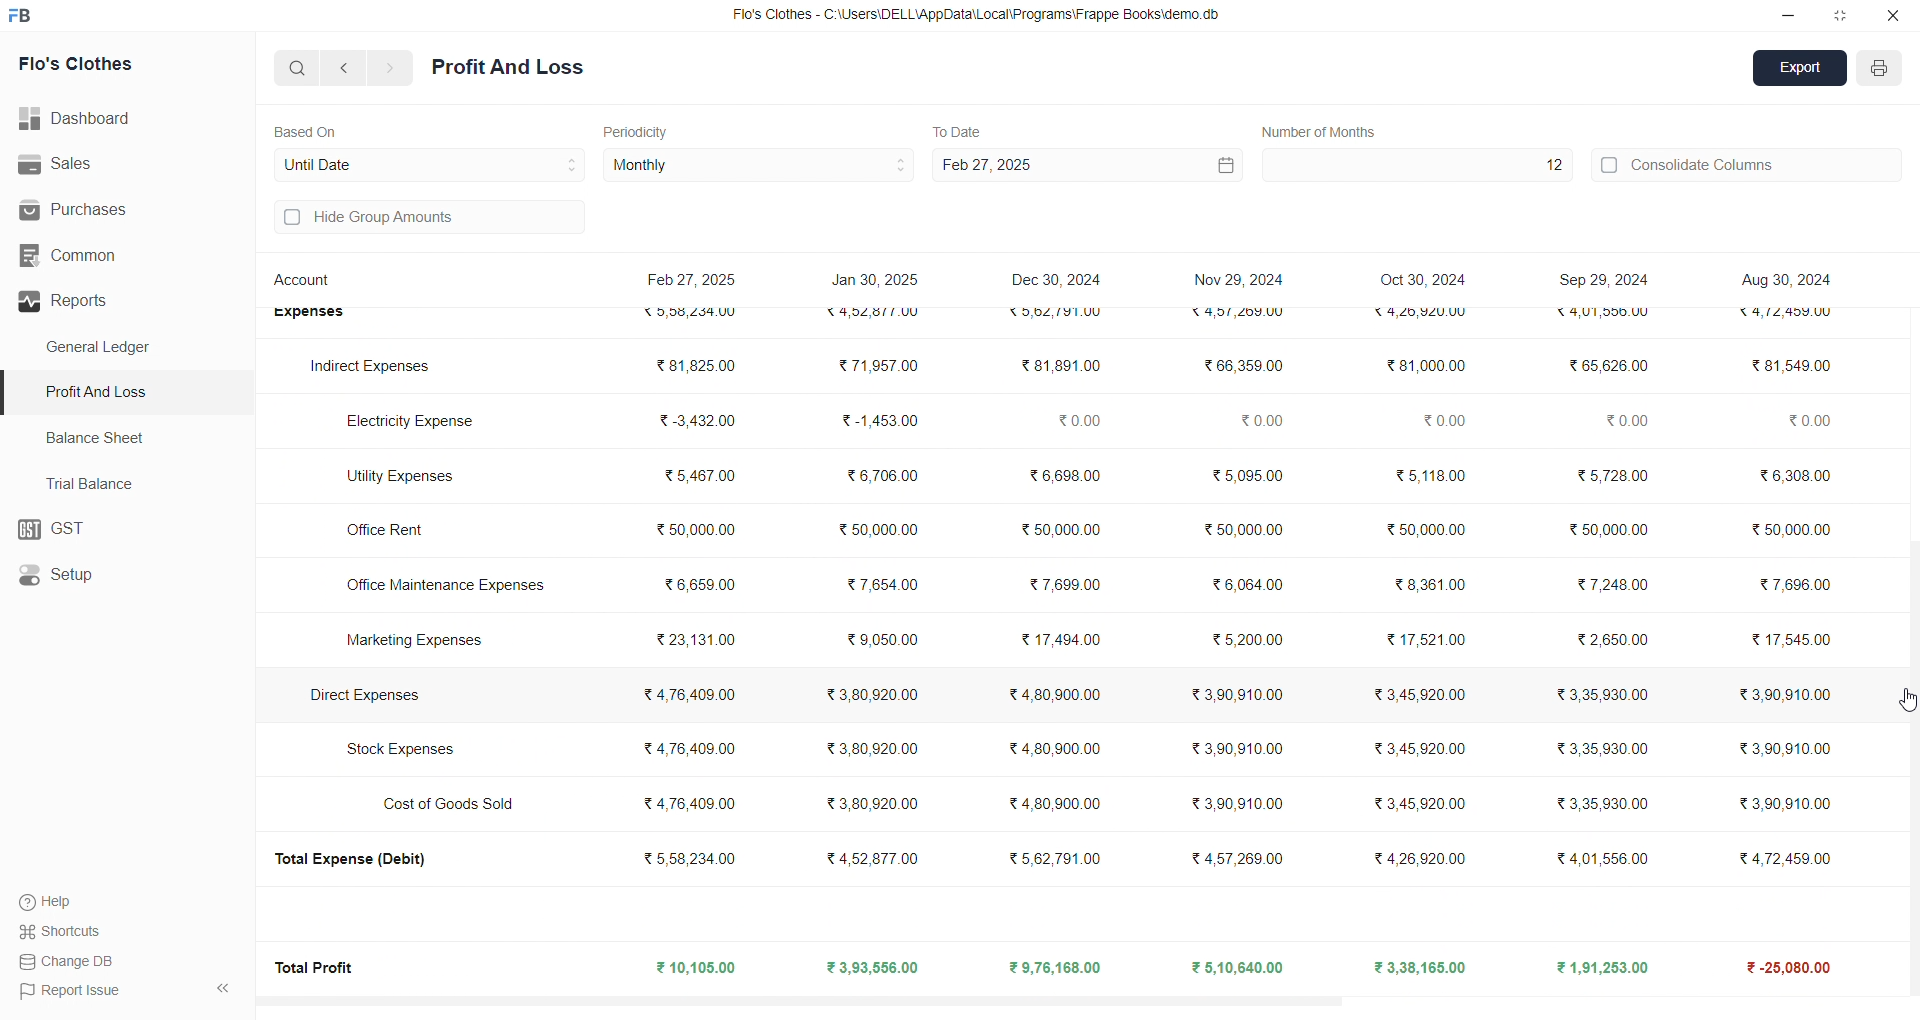  I want to click on Help, so click(55, 901).